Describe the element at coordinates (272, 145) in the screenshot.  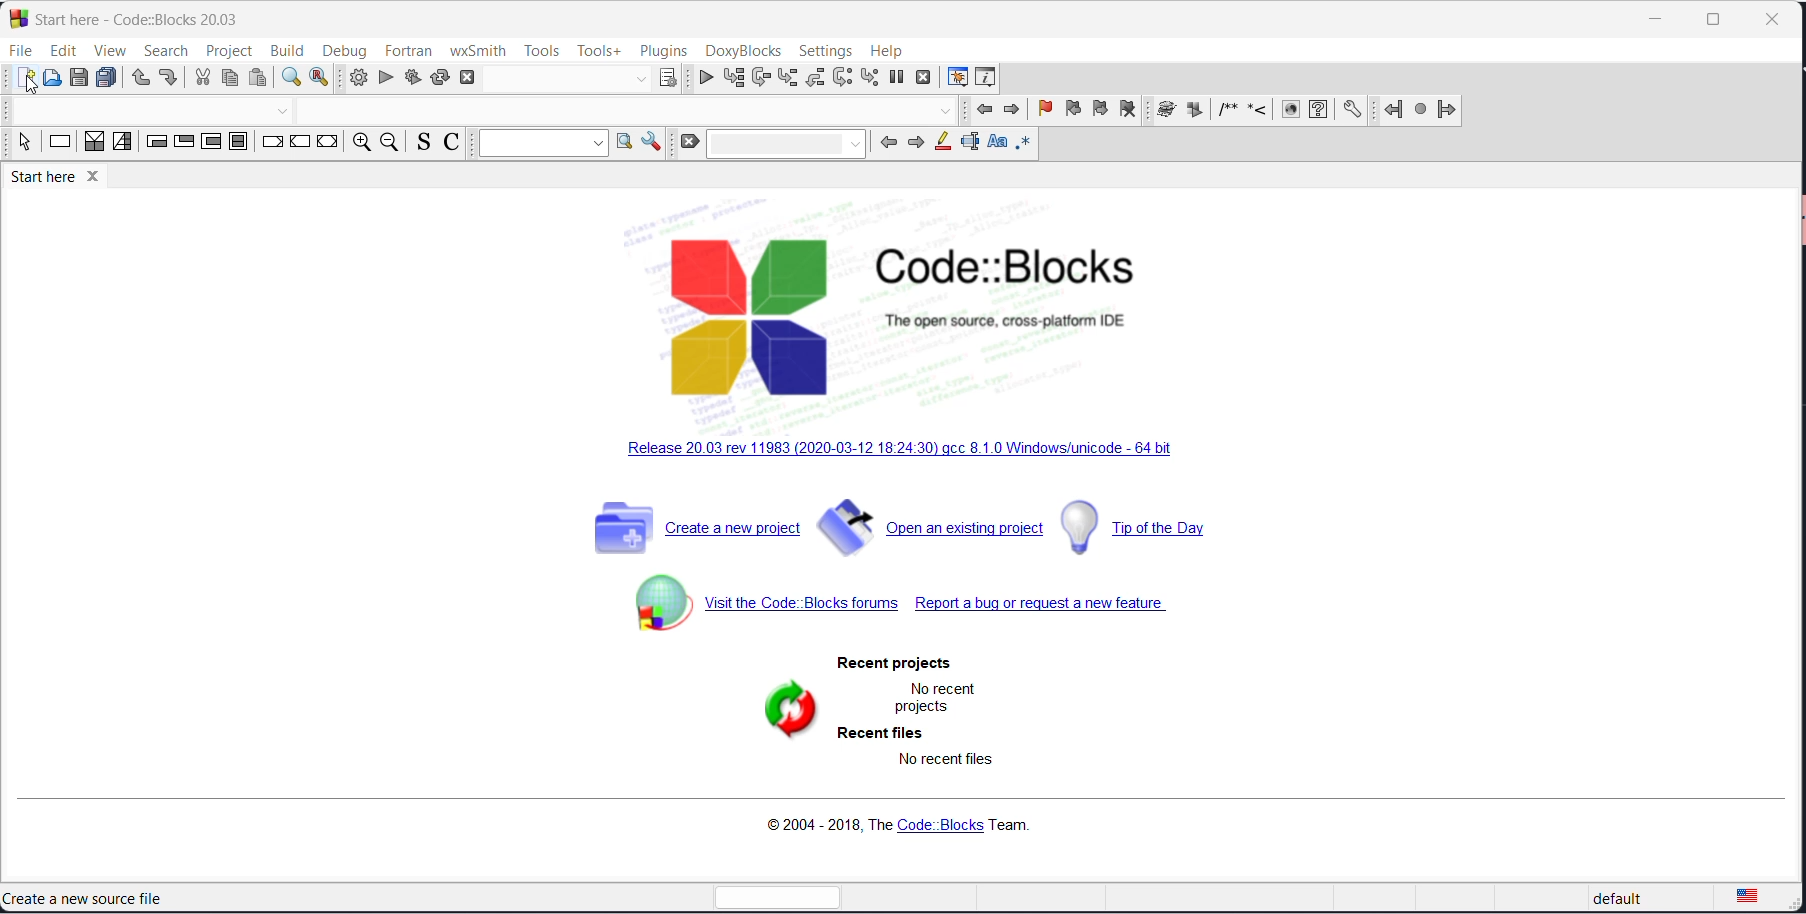
I see `break instruction` at that location.